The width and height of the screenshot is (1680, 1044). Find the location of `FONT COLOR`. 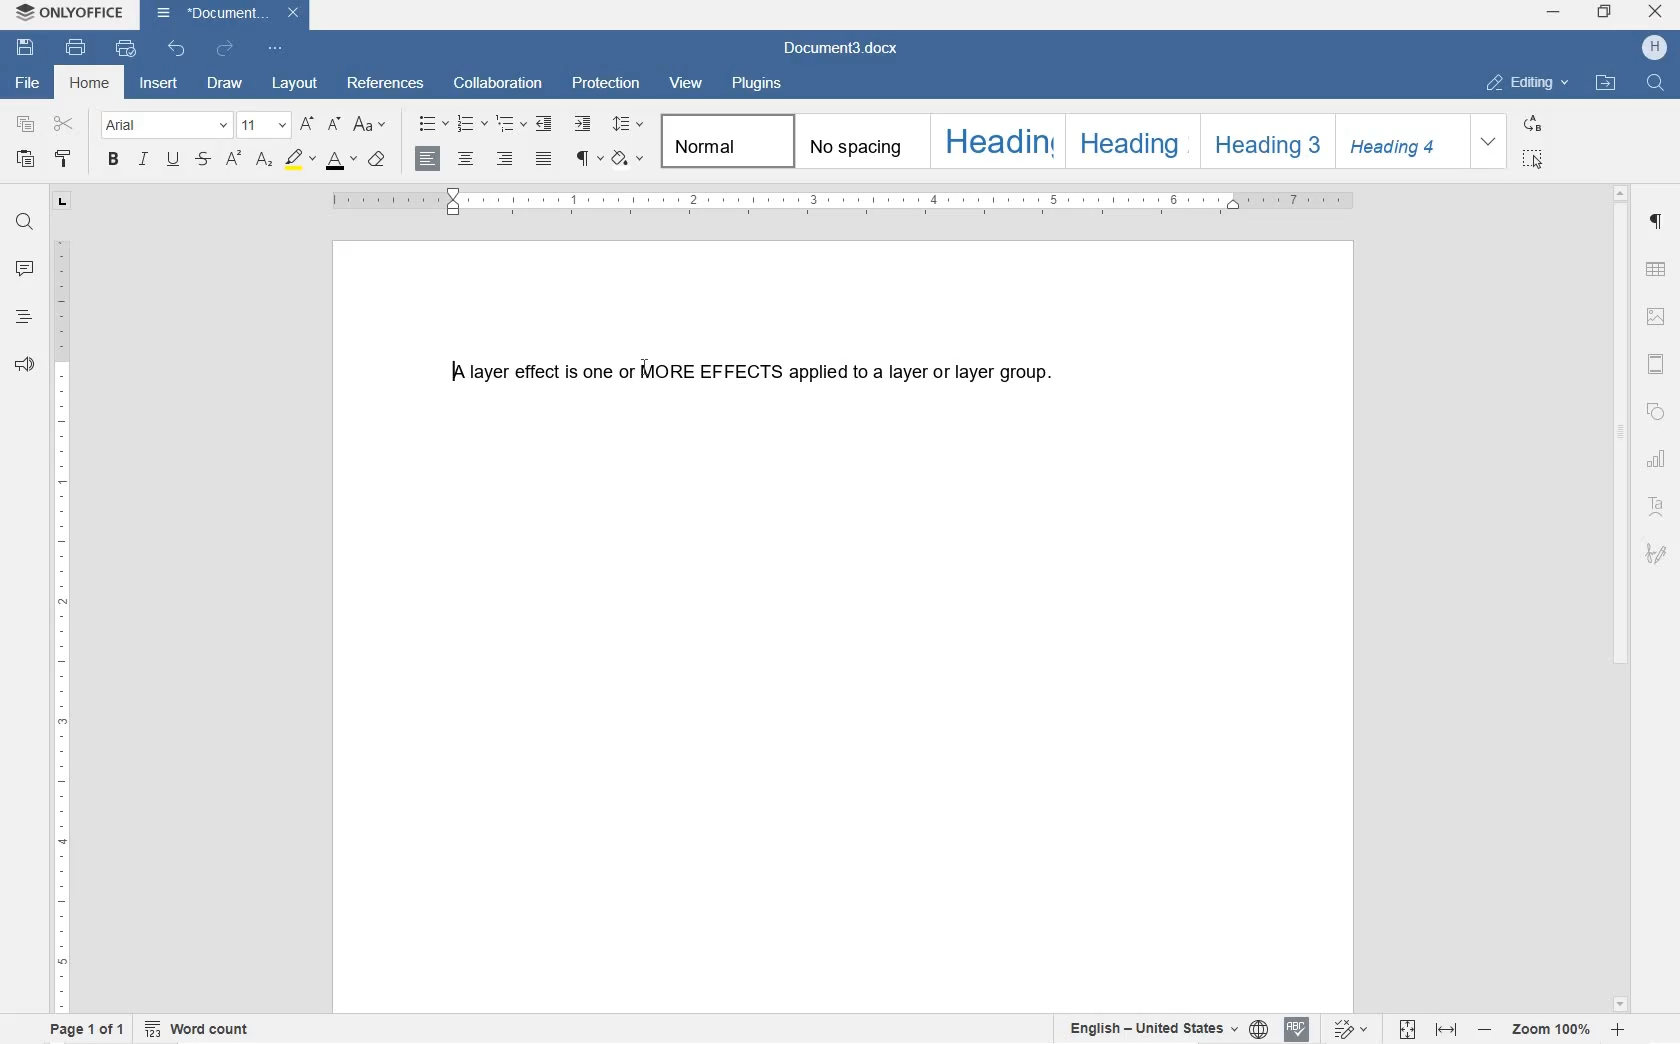

FONT COLOR is located at coordinates (339, 161).